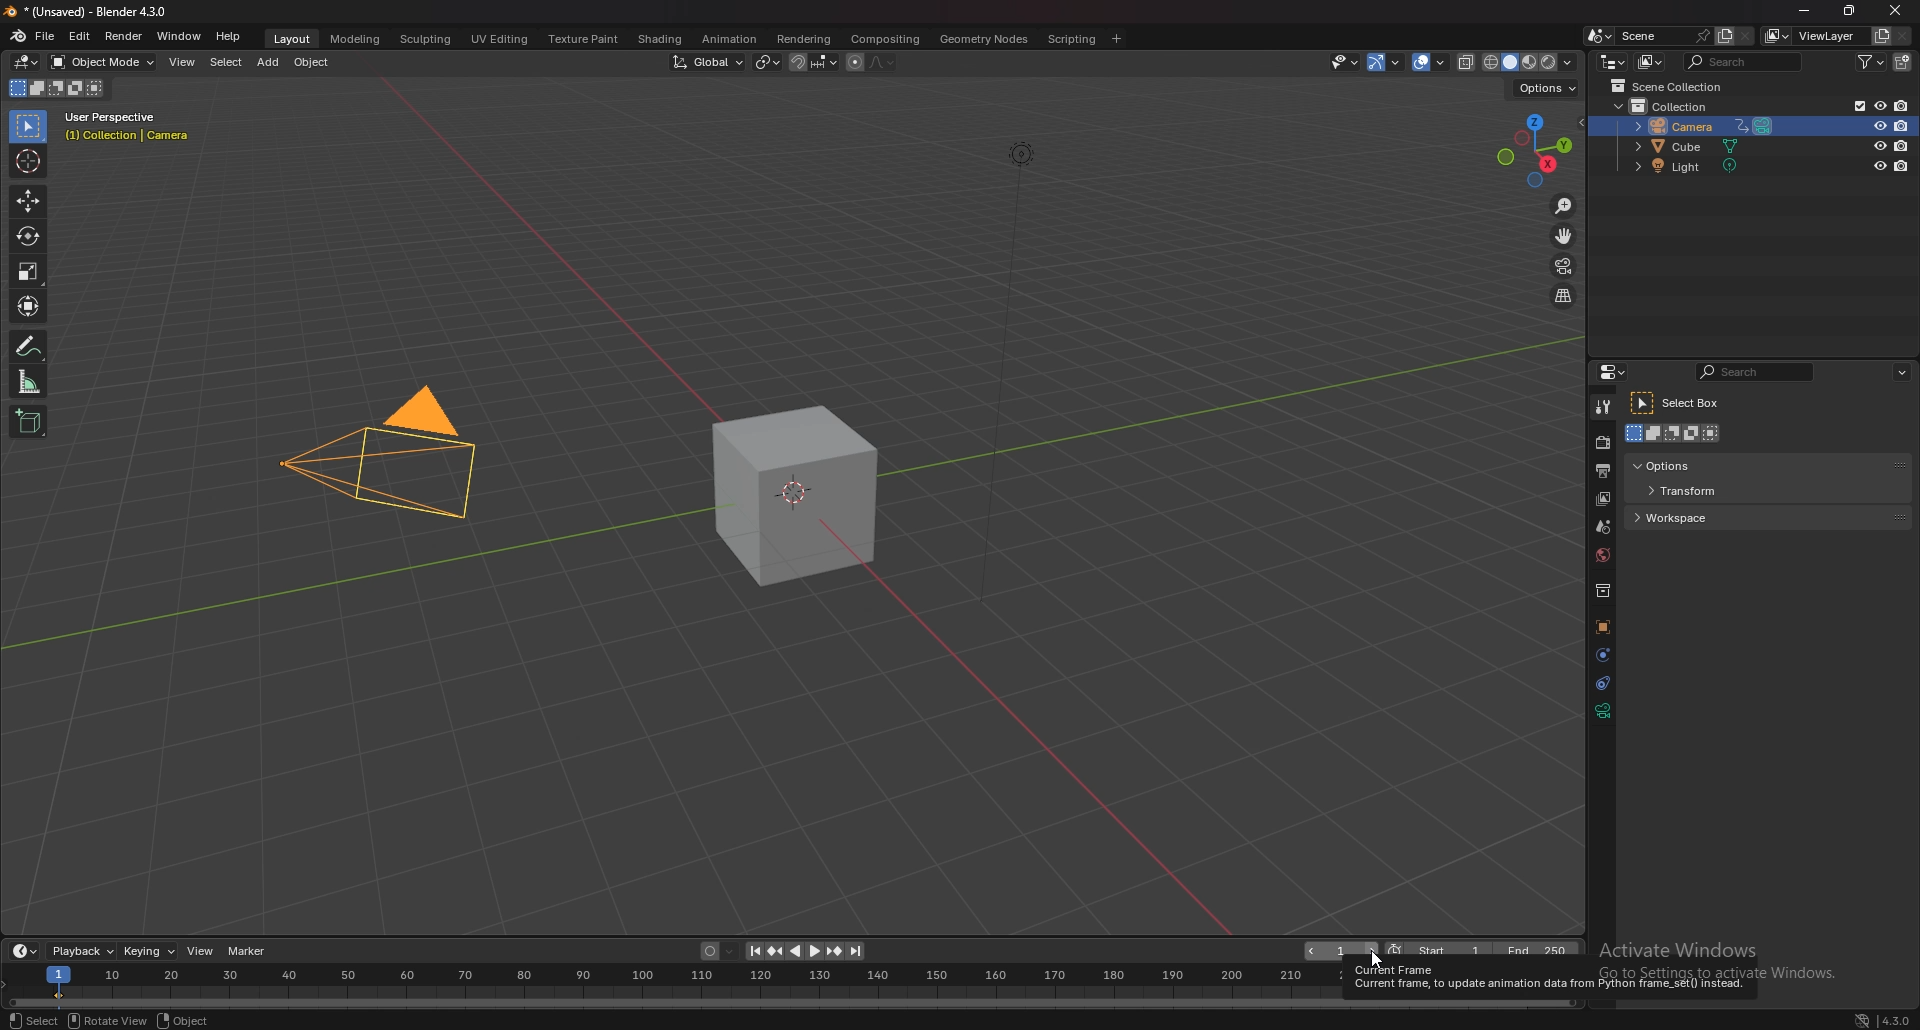 The height and width of the screenshot is (1030, 1920). I want to click on compositing, so click(886, 39).